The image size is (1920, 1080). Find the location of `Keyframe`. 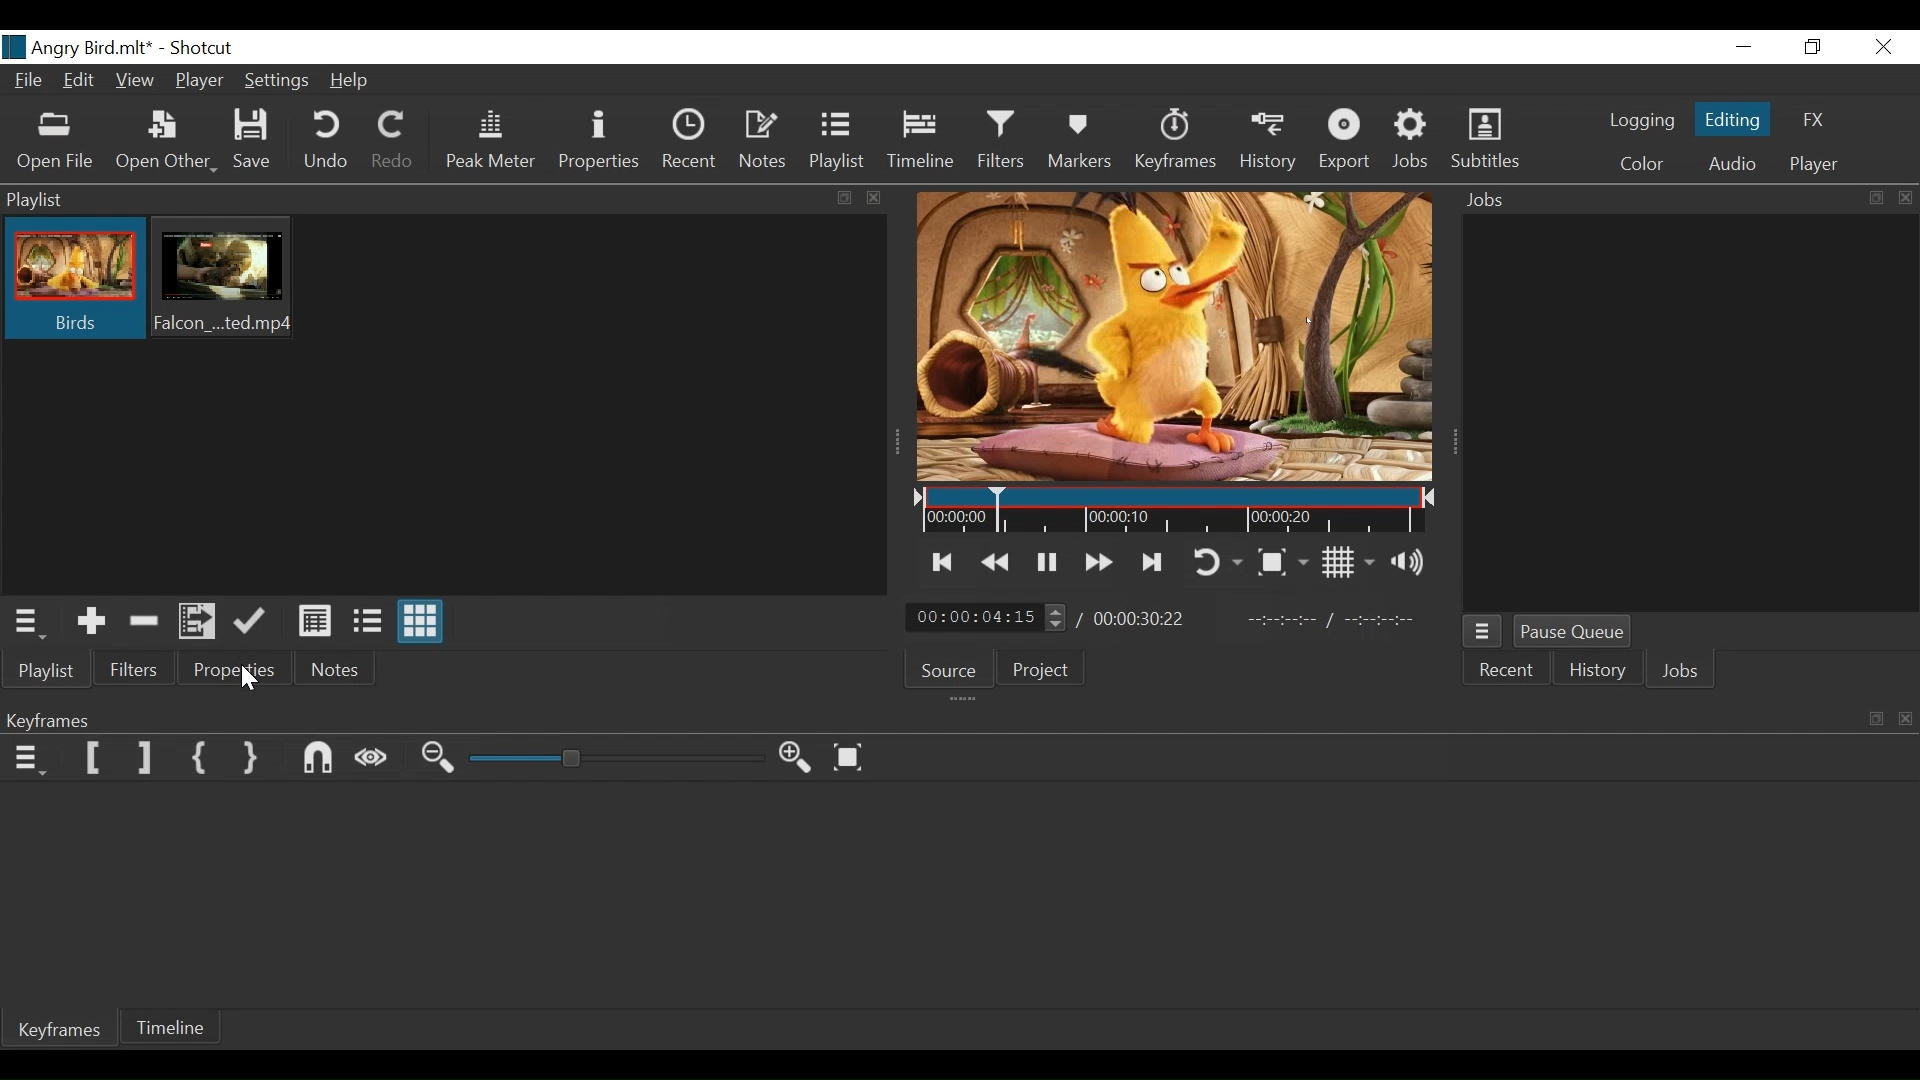

Keyframe is located at coordinates (65, 1034).